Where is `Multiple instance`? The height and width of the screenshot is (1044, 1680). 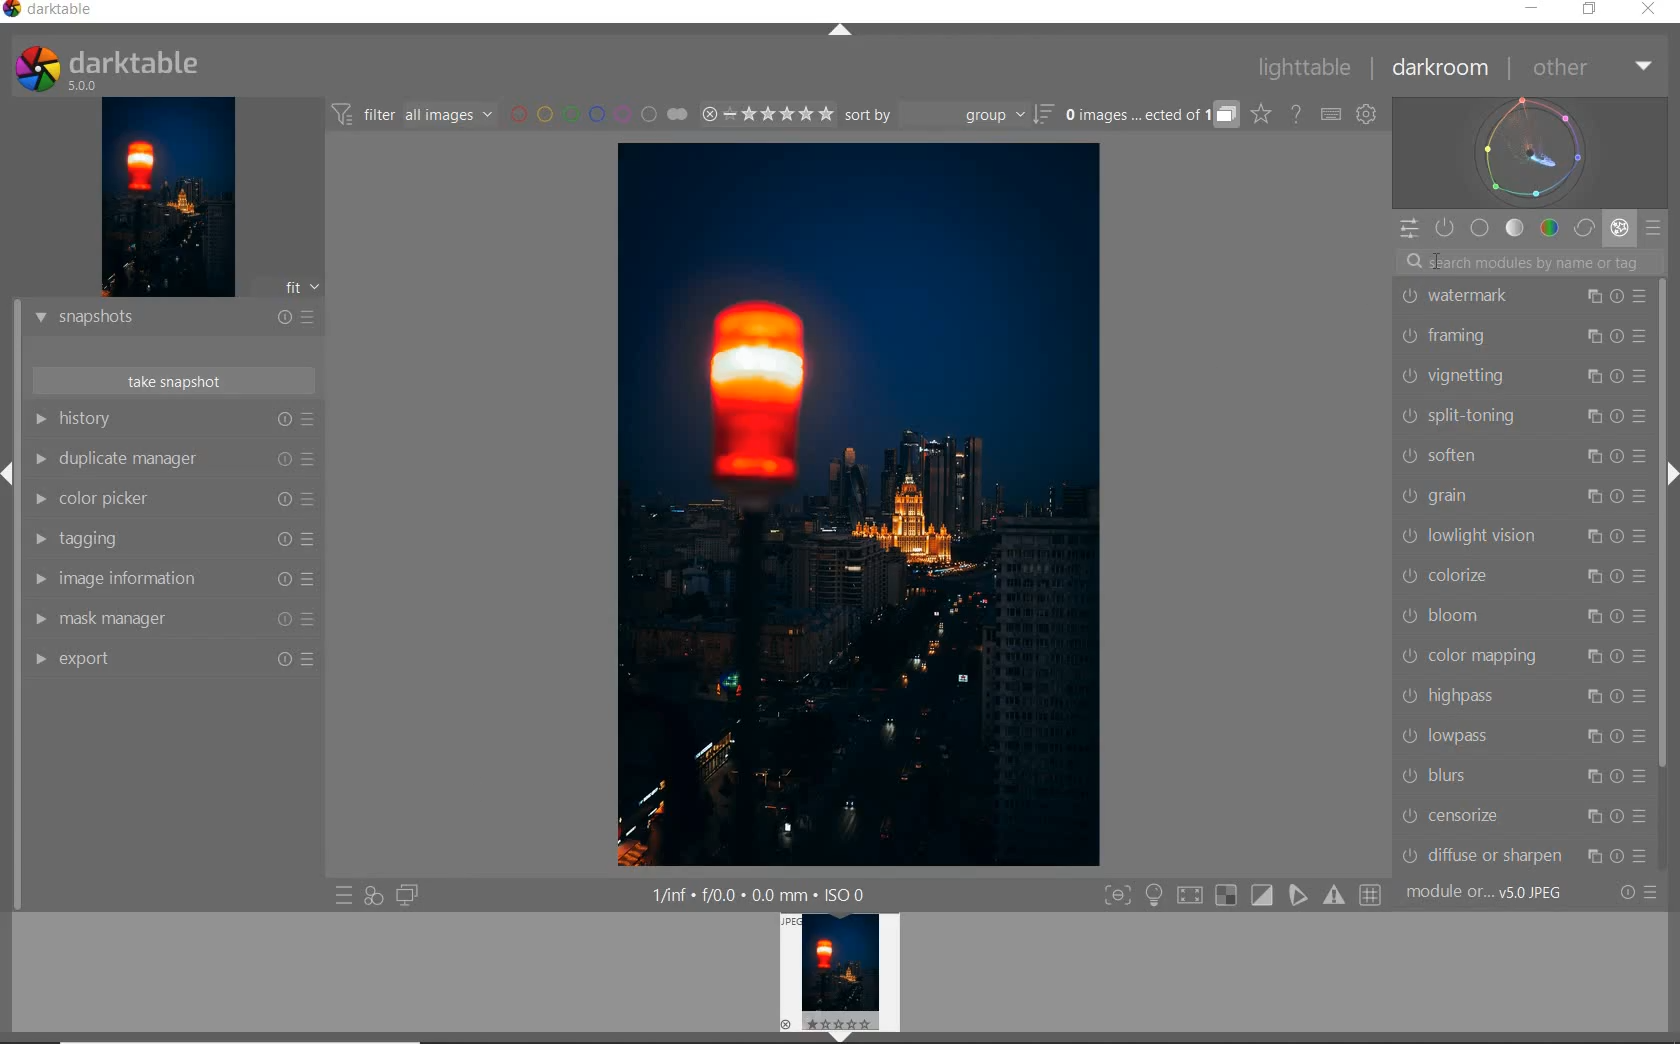
Multiple instance is located at coordinates (1591, 659).